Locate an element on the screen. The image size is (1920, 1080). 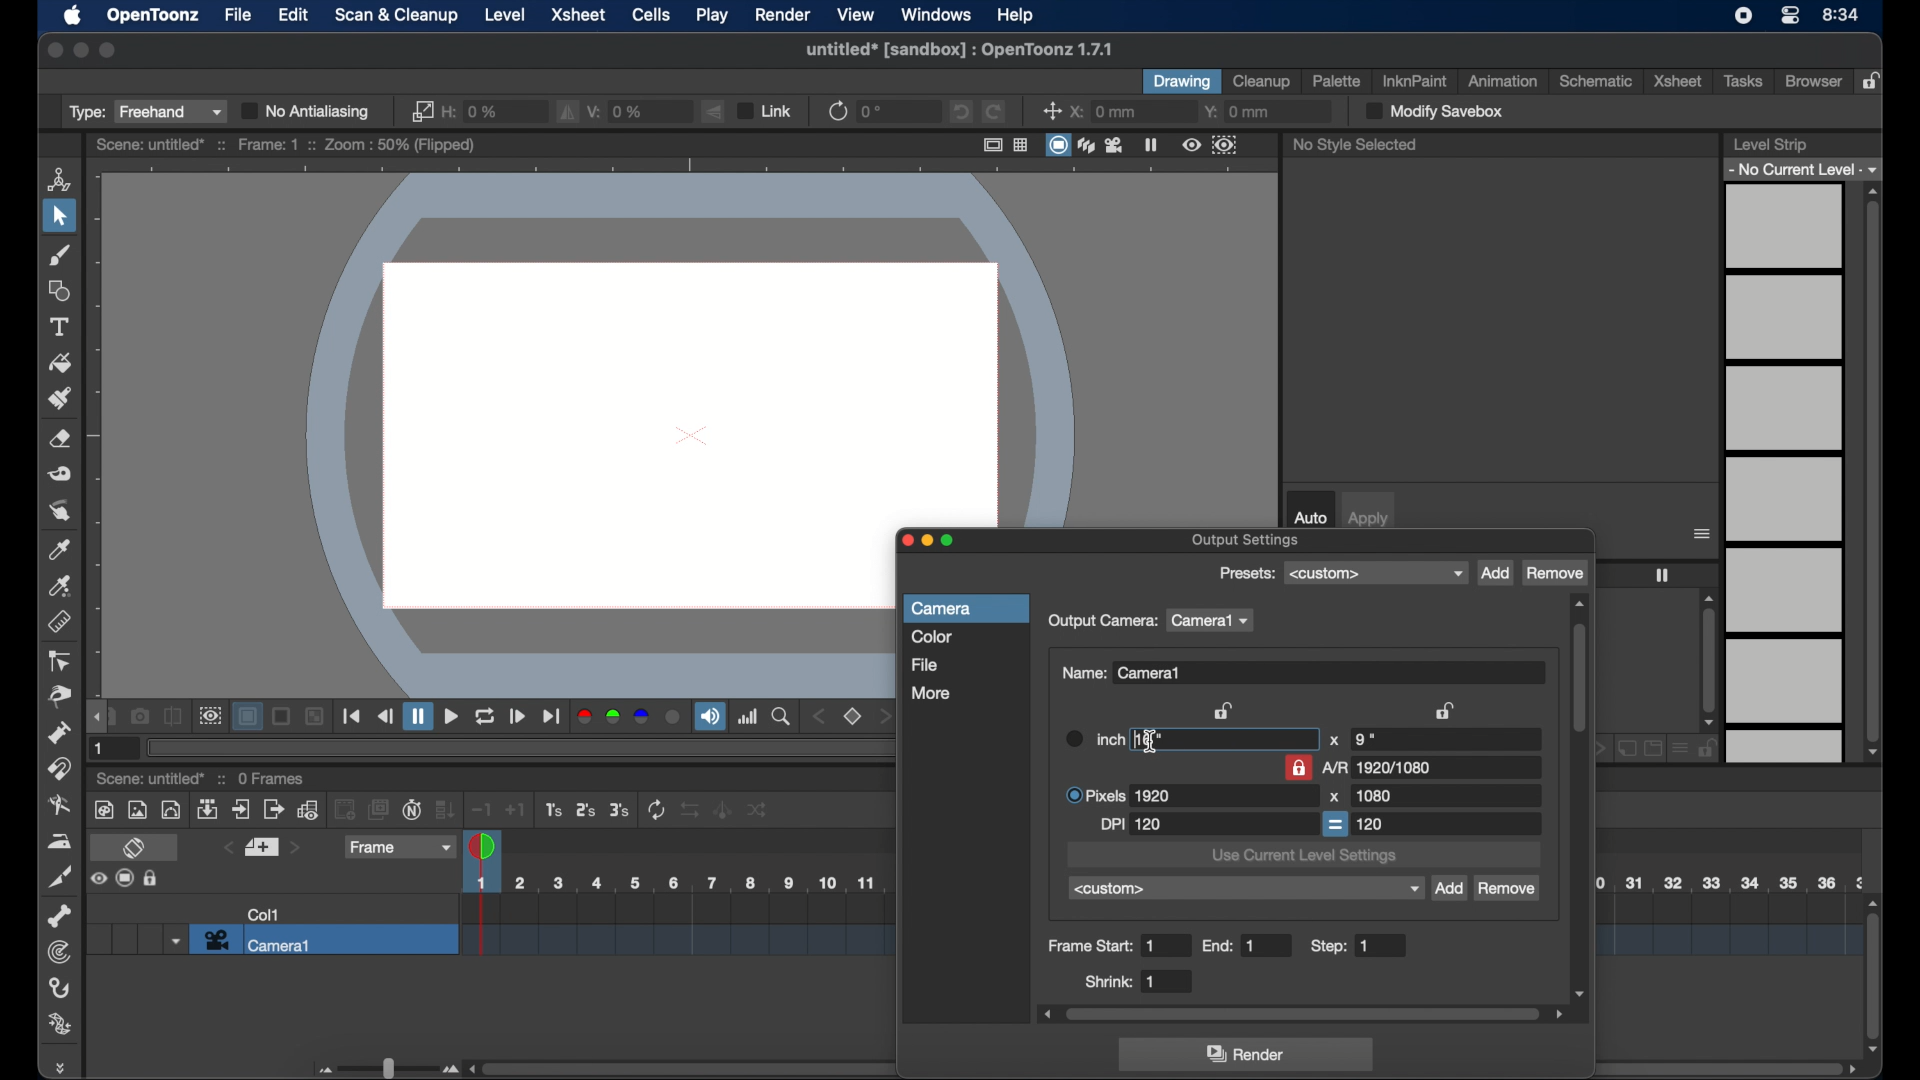
 is located at coordinates (723, 809).